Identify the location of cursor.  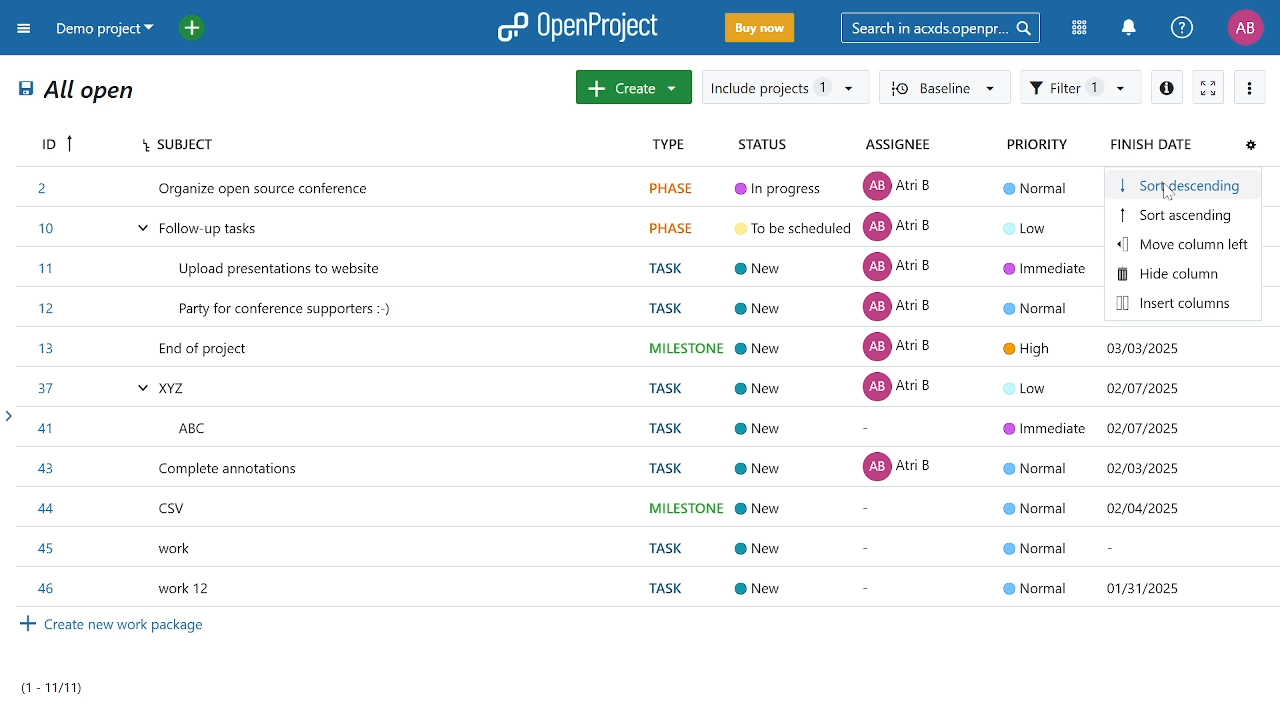
(1172, 193).